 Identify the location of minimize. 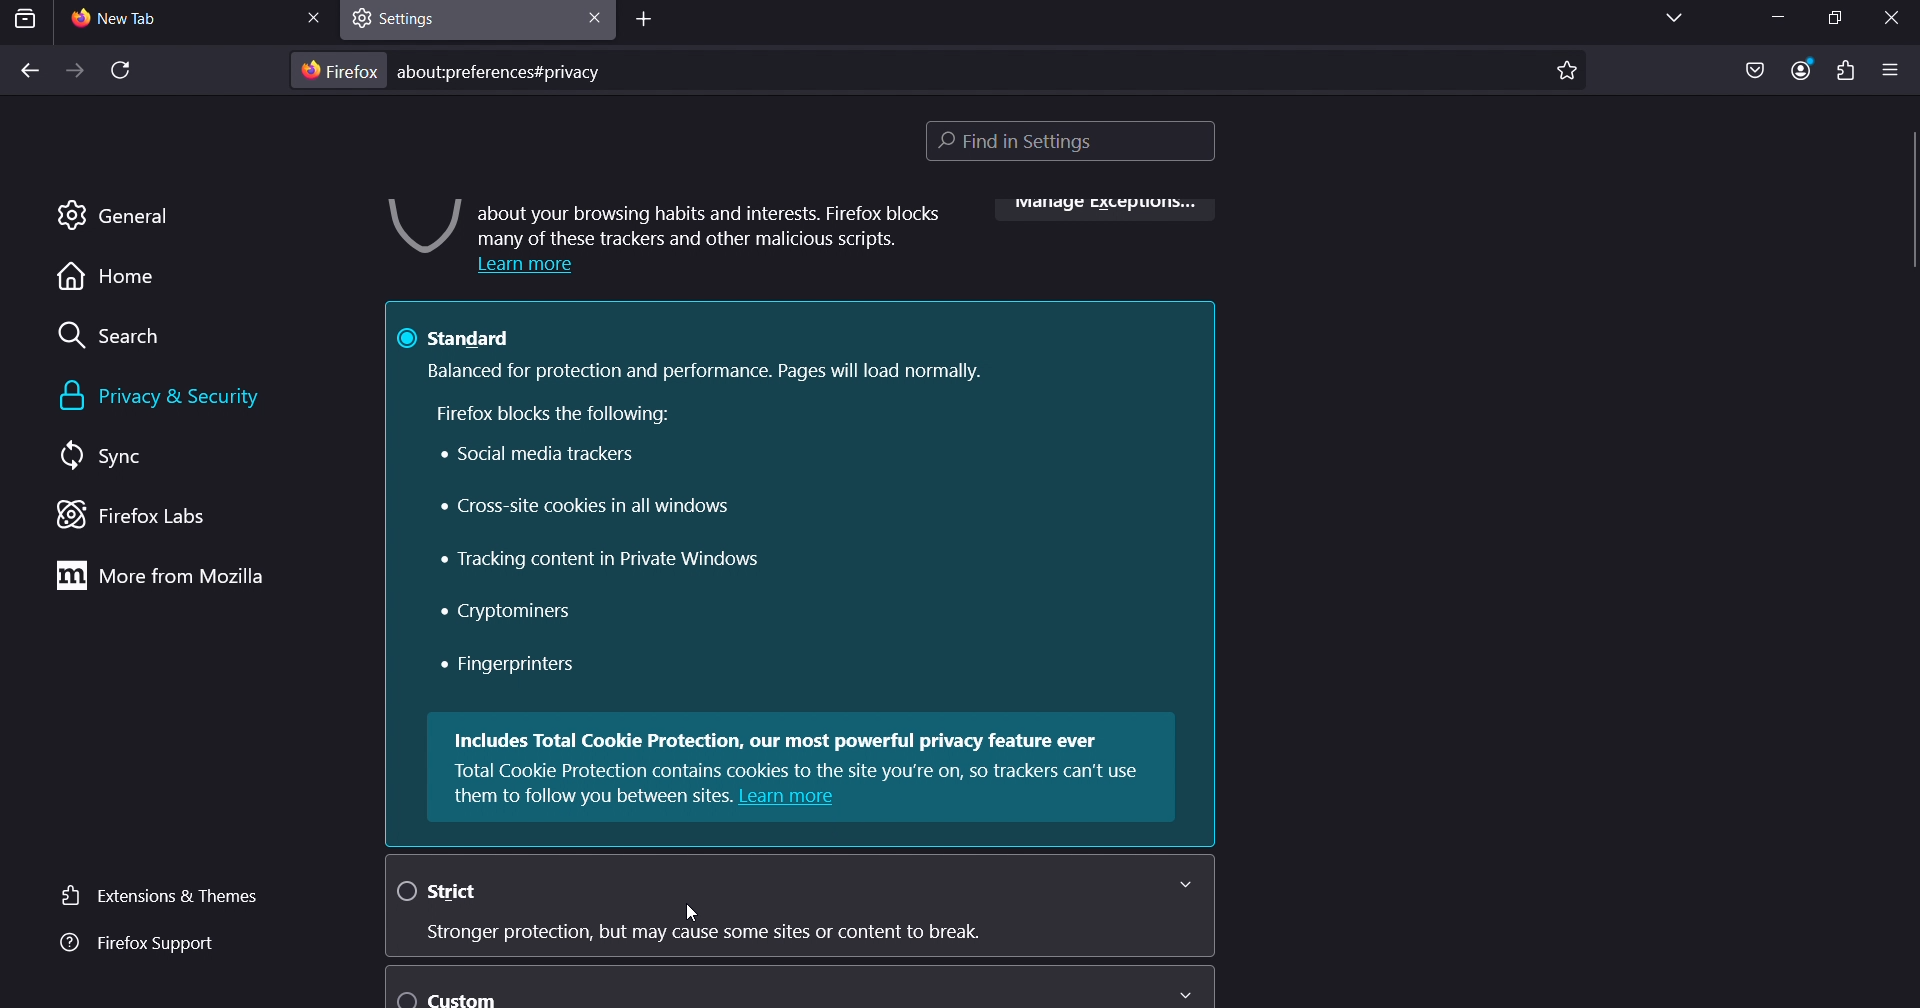
(1774, 20).